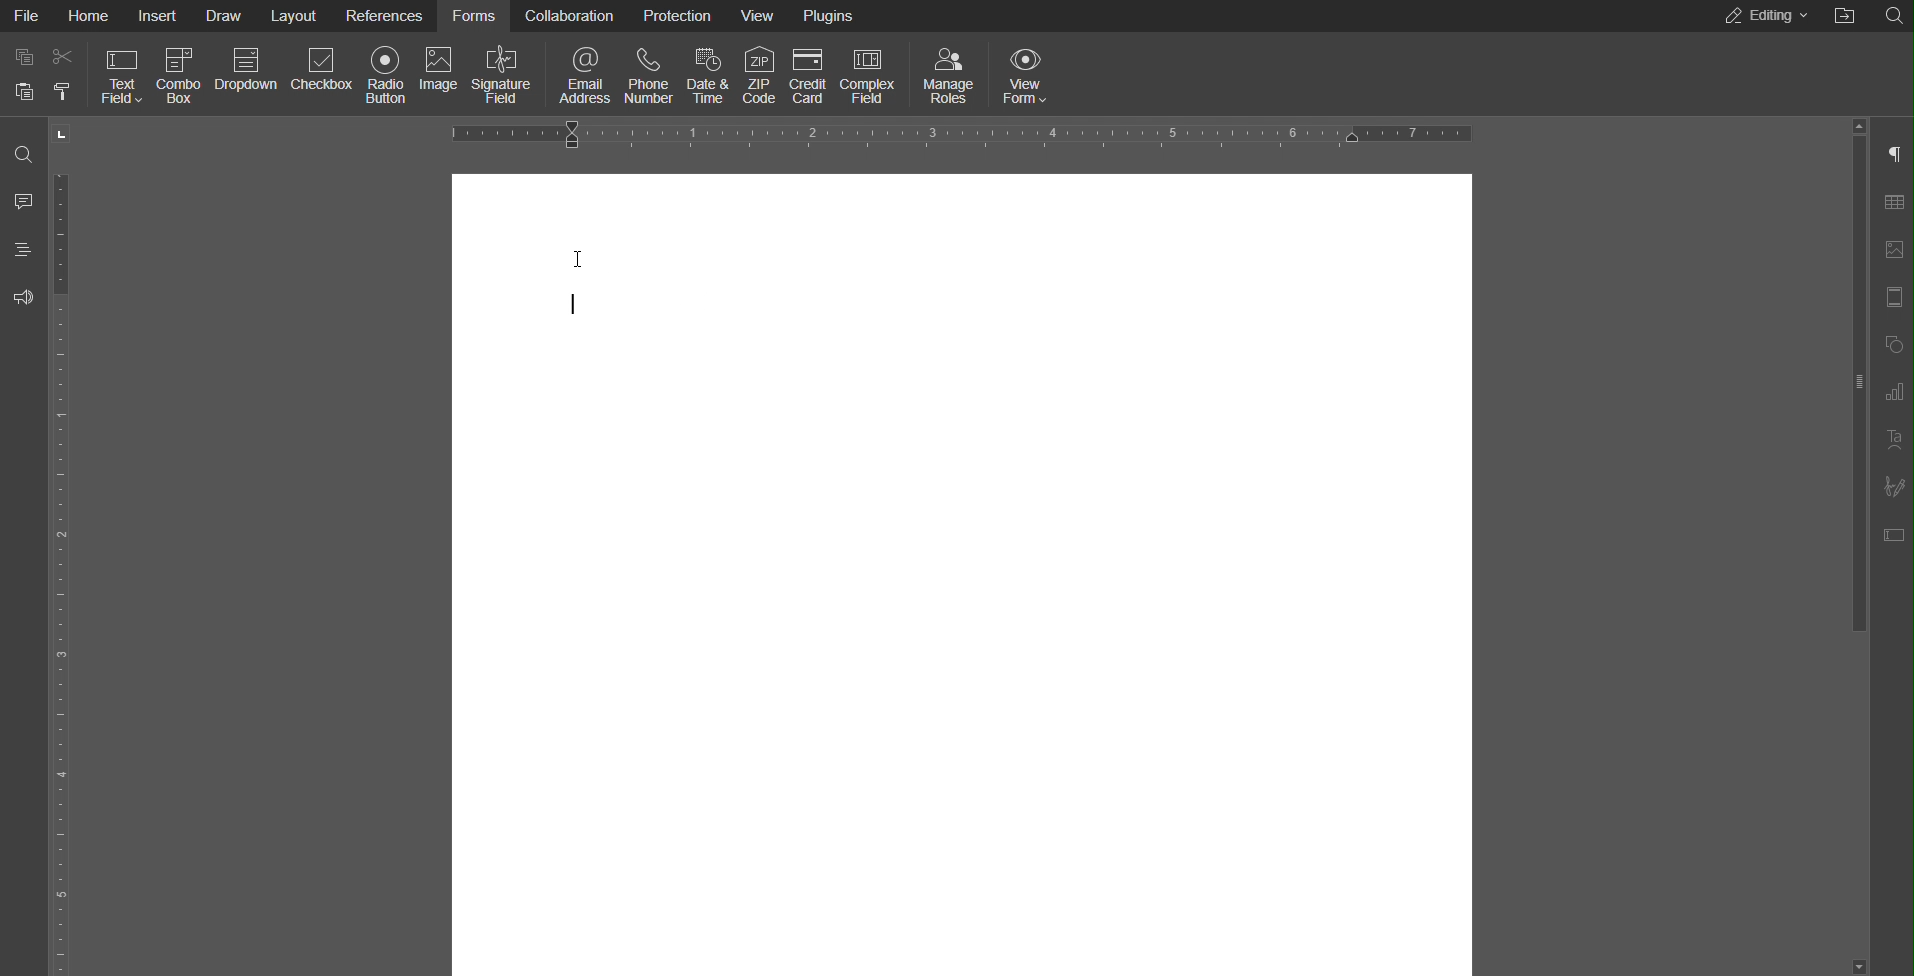 Image resolution: width=1914 pixels, height=976 pixels. I want to click on Vertical Ruler, so click(66, 547).